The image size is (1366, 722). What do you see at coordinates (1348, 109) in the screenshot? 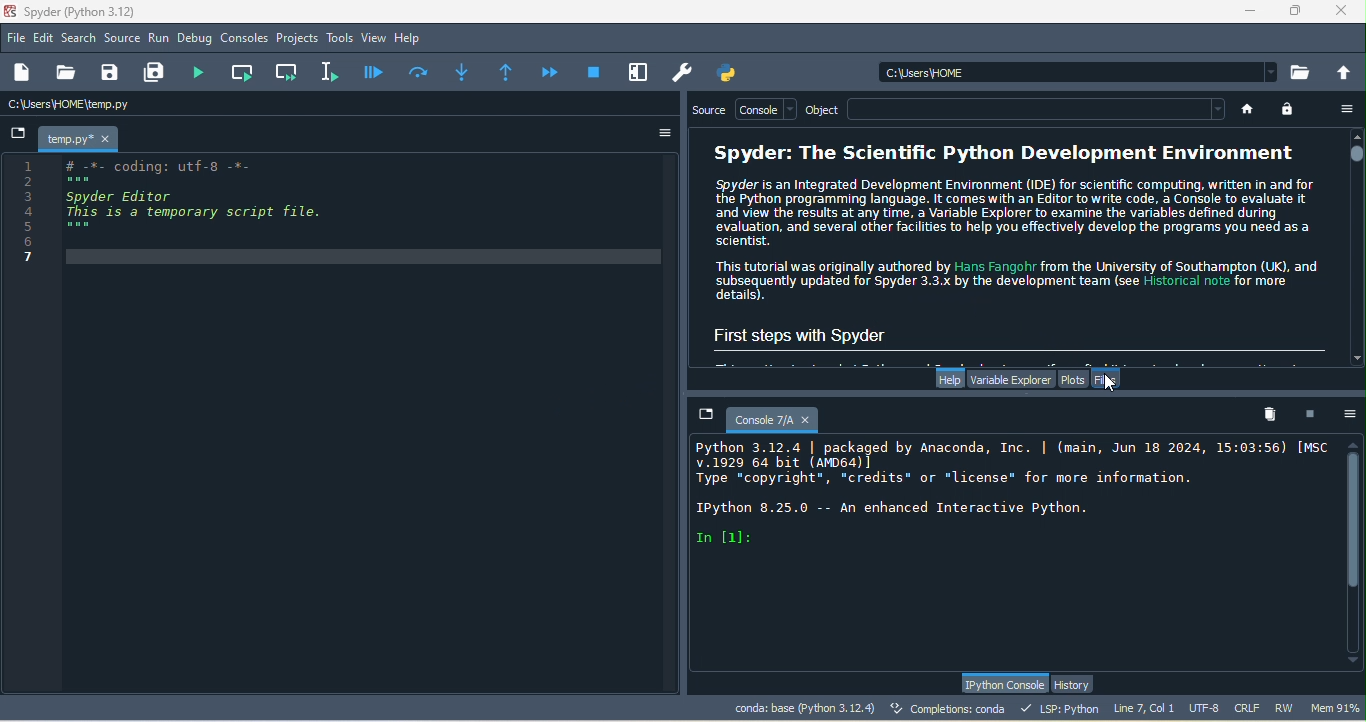
I see `options` at bounding box center [1348, 109].